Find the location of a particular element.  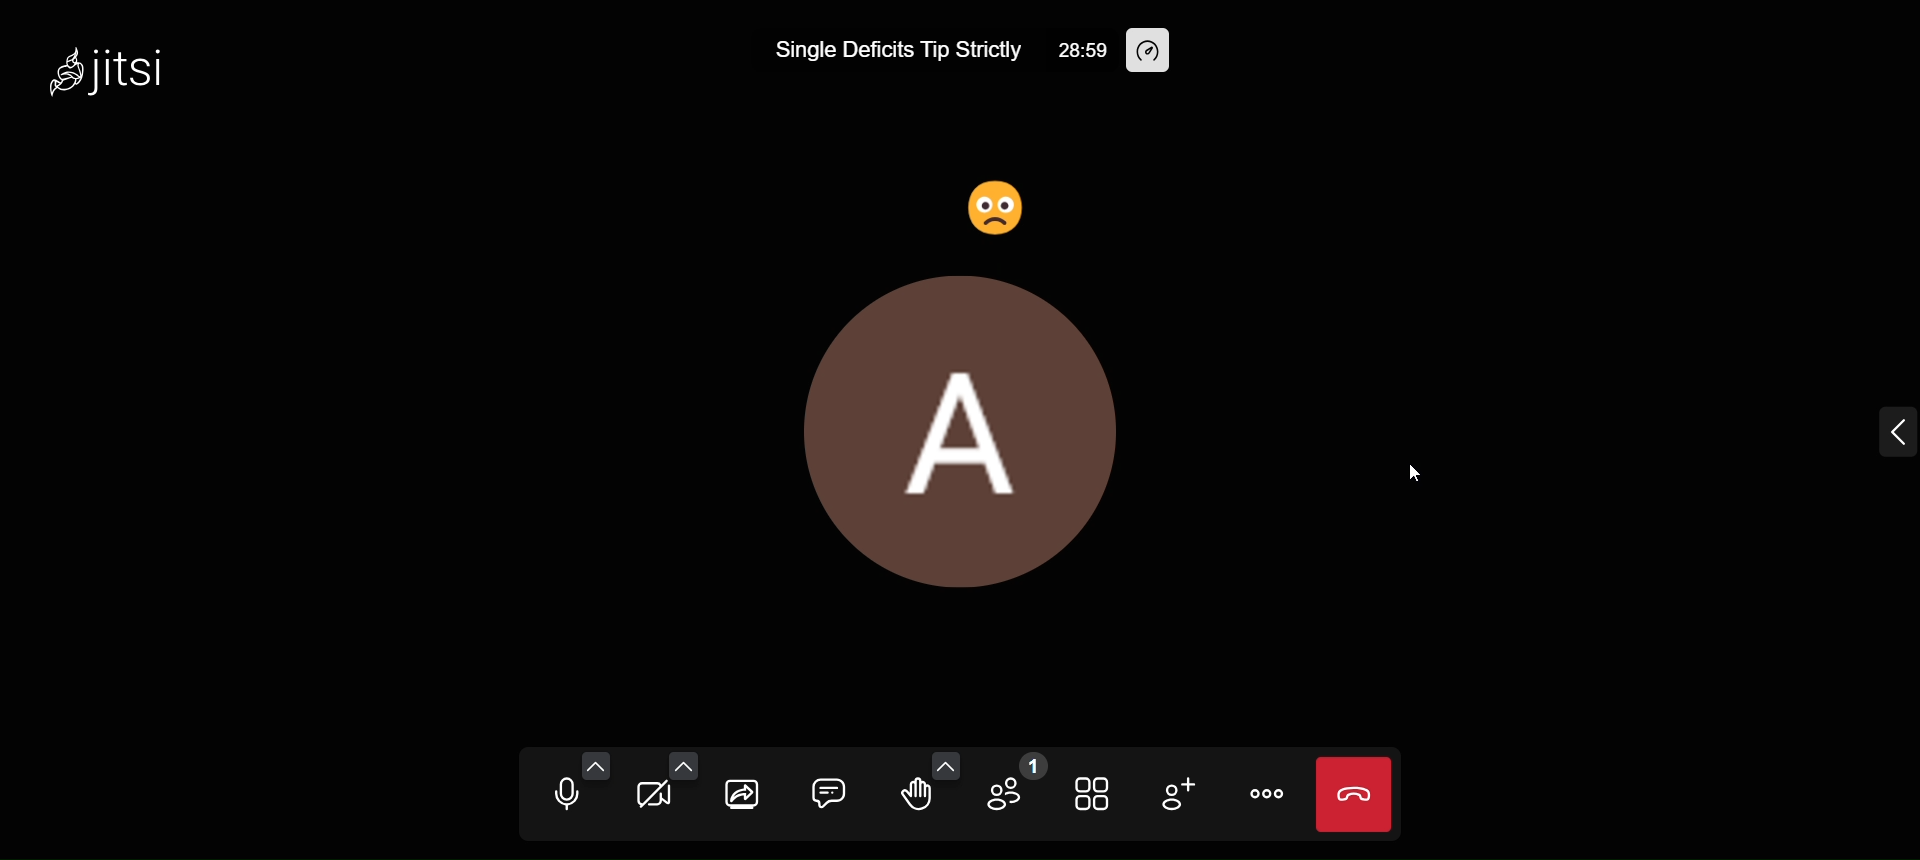

toggle tile is located at coordinates (1093, 794).